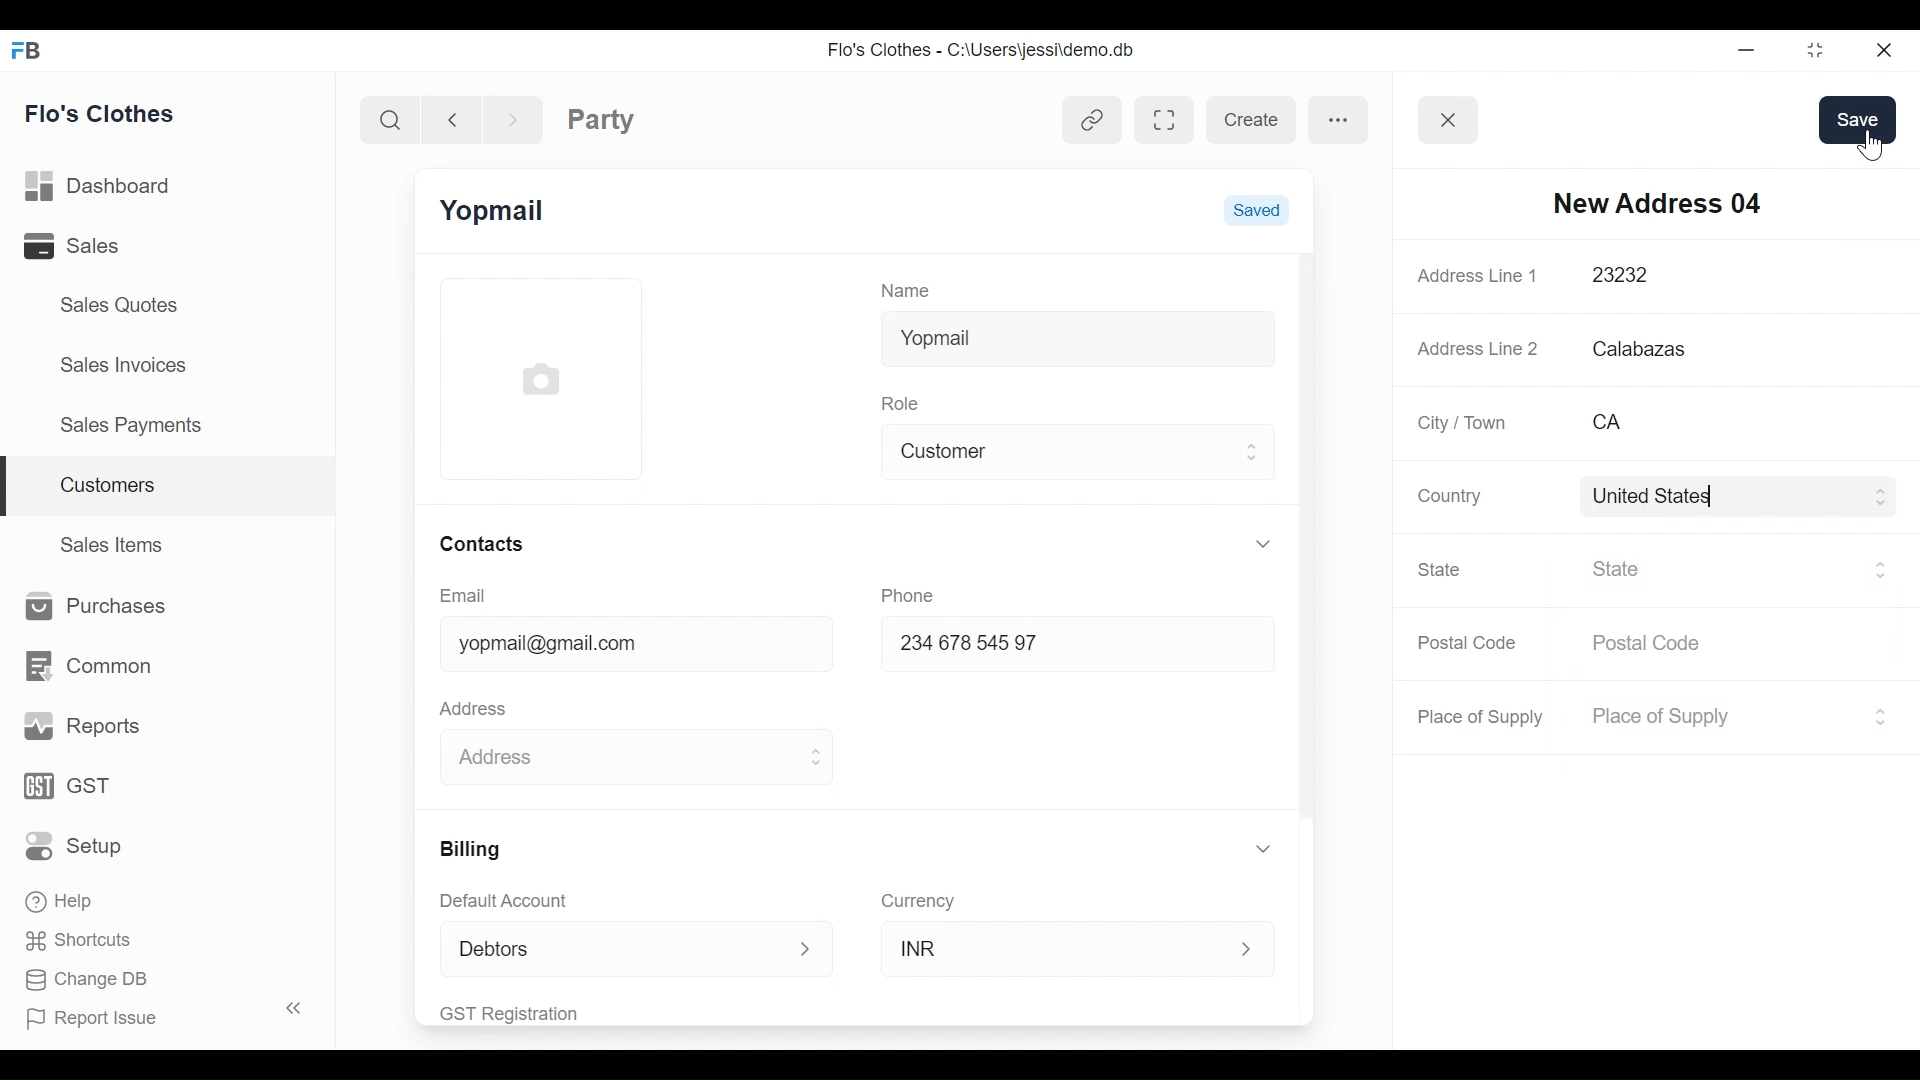 The image size is (1920, 1080). What do you see at coordinates (24, 52) in the screenshot?
I see `Frappe Books Desktop Icon` at bounding box center [24, 52].